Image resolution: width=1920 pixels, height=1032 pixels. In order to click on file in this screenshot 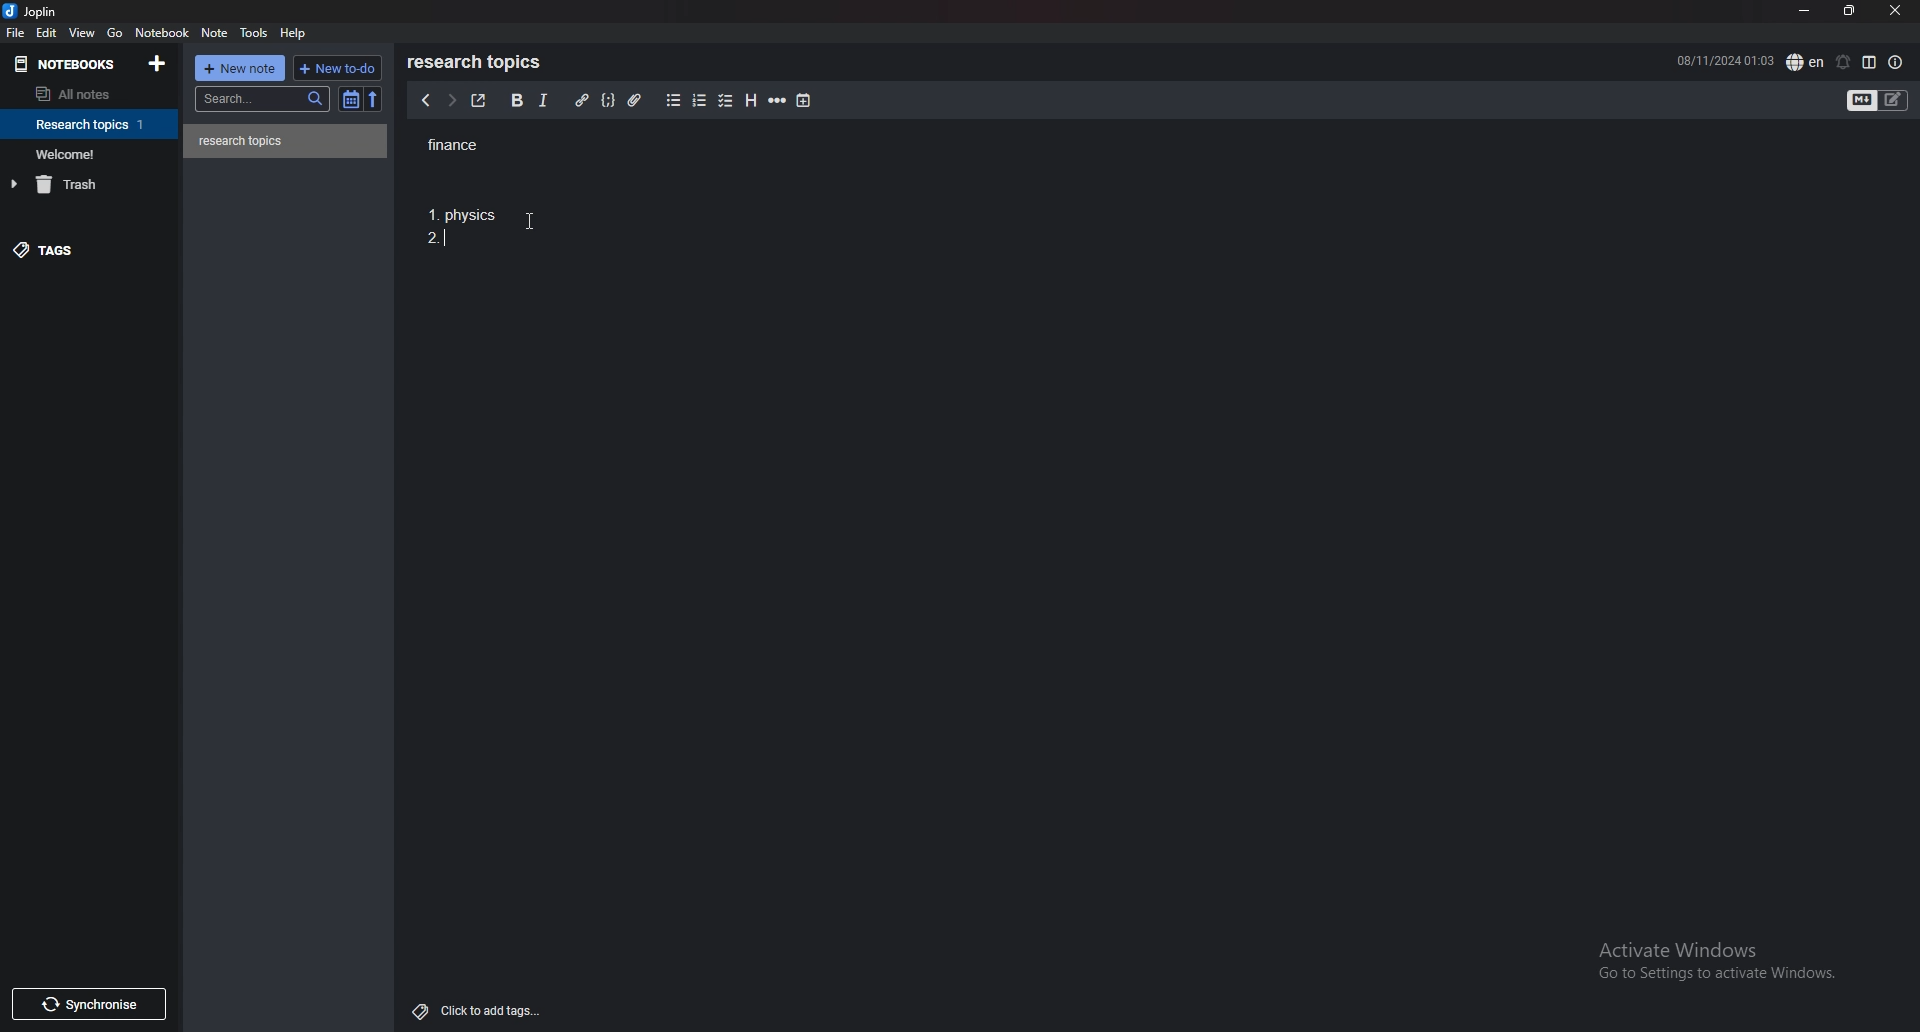, I will do `click(16, 33)`.